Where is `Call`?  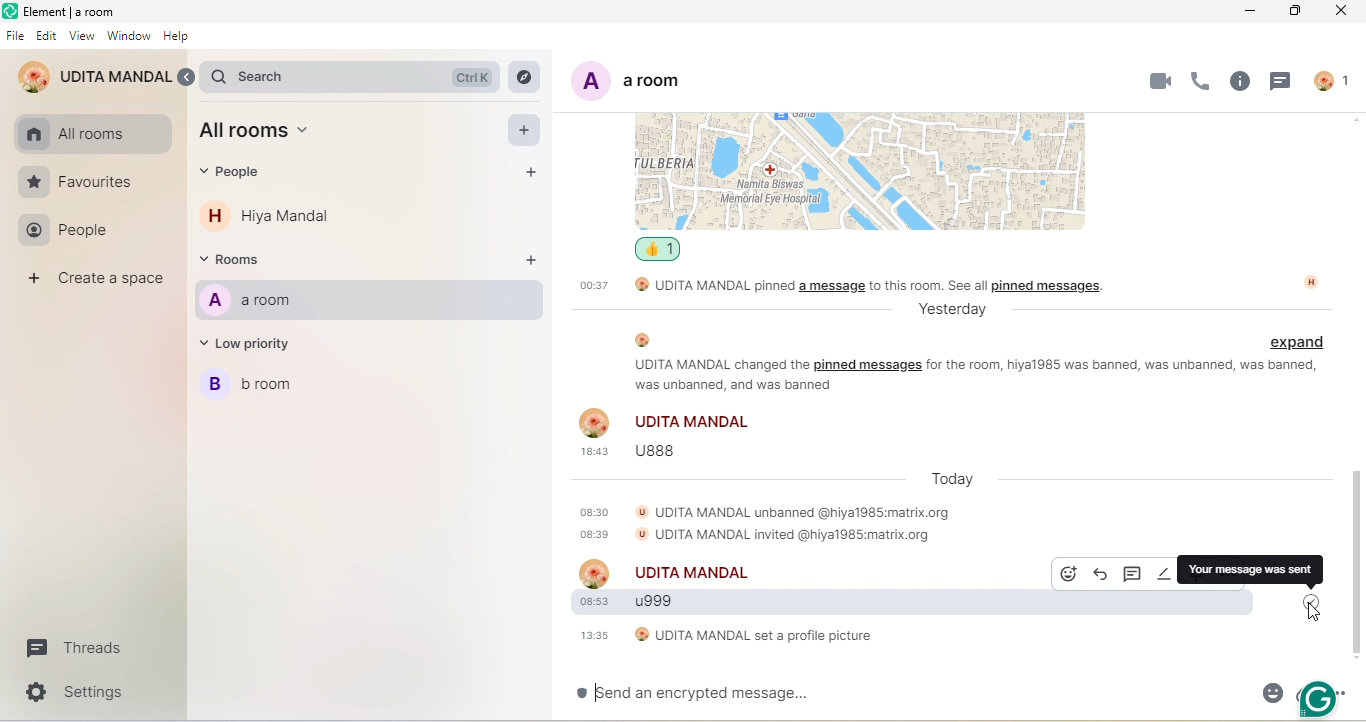
Call is located at coordinates (1196, 81).